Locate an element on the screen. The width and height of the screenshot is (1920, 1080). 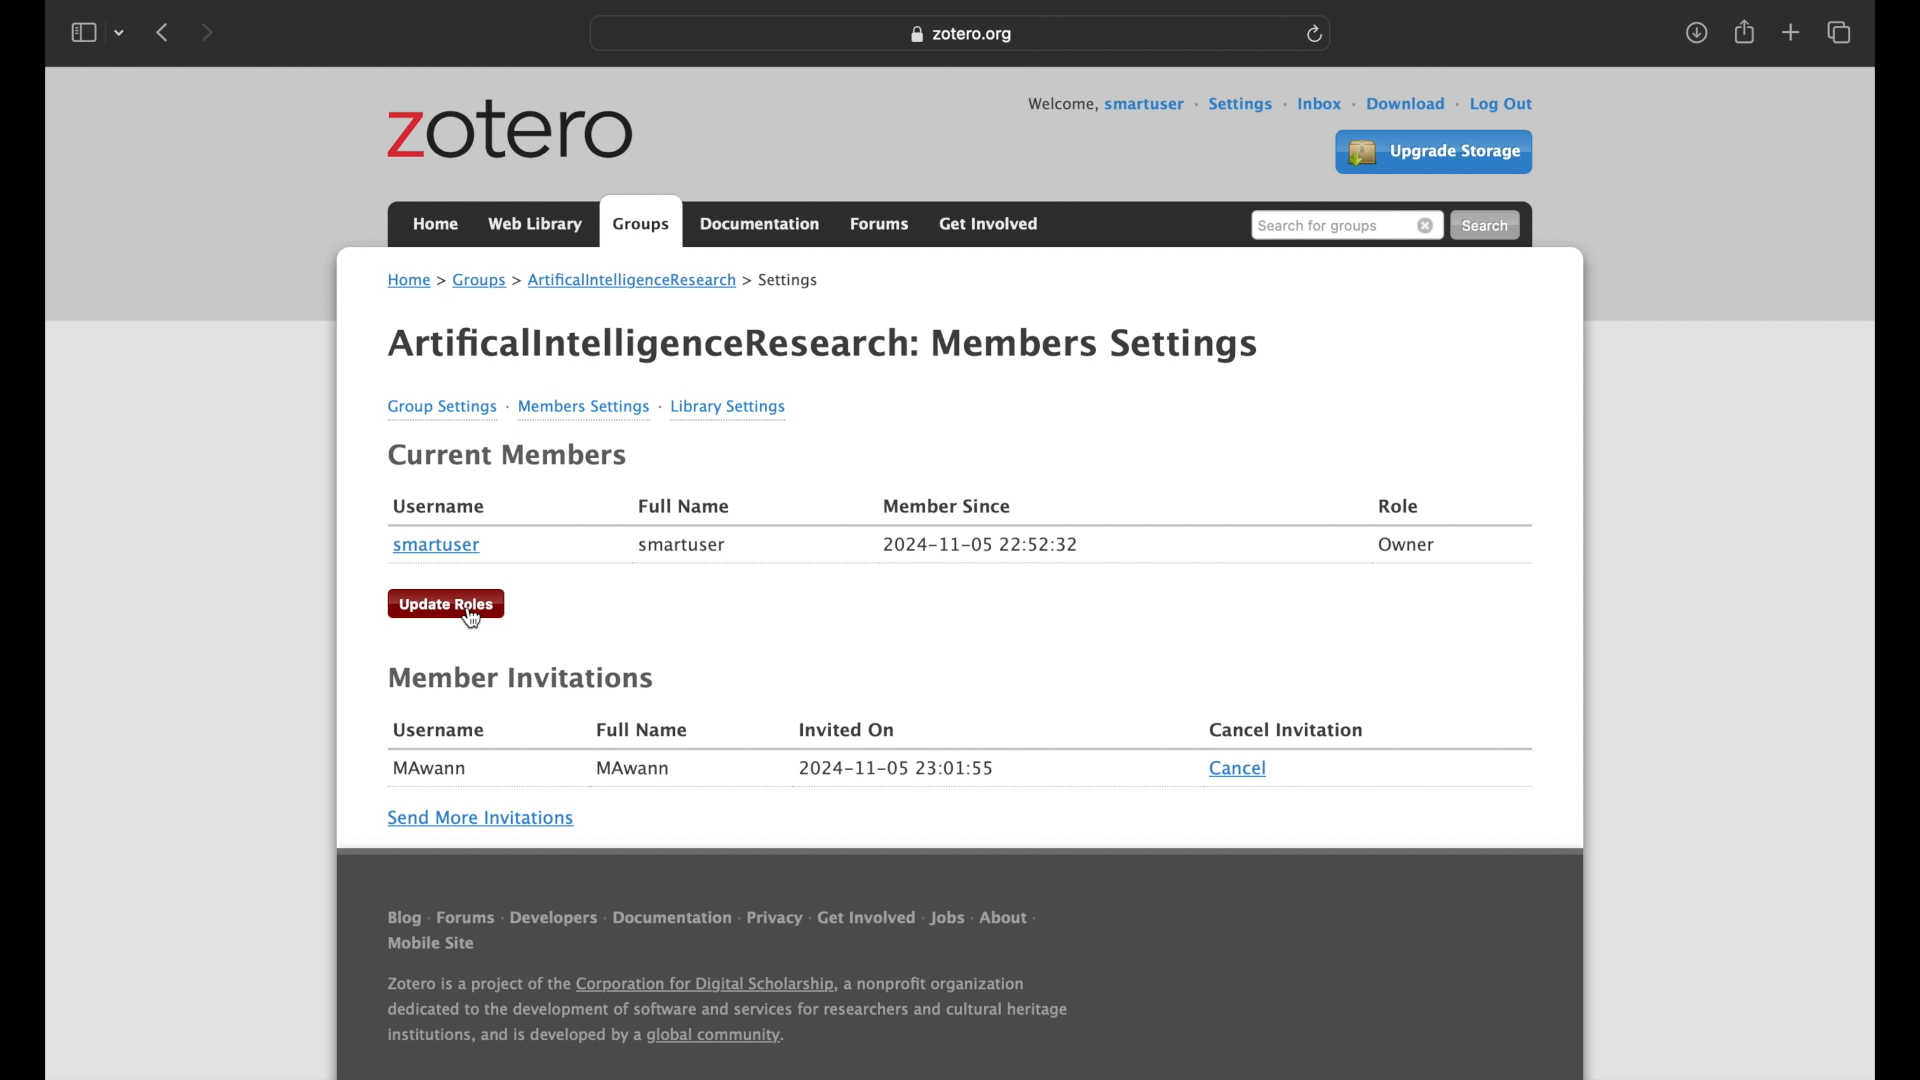
share tab is located at coordinates (1746, 33).